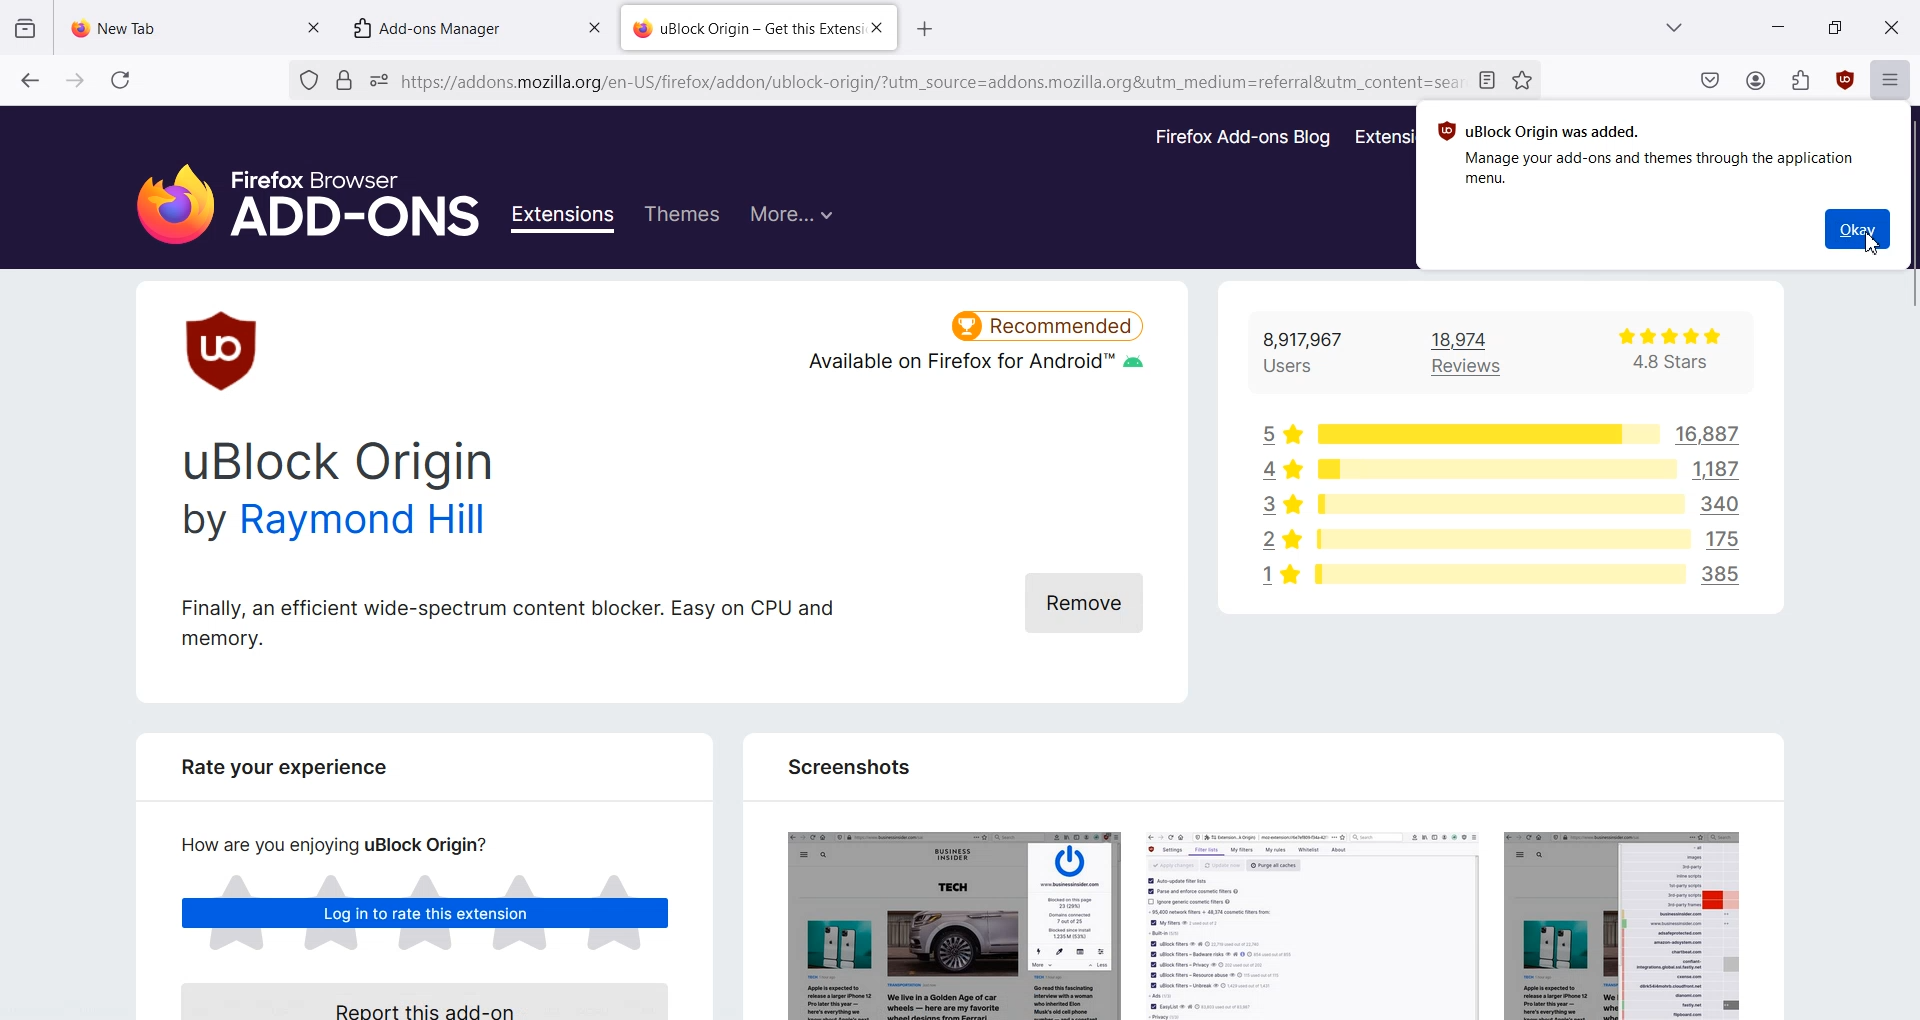 This screenshot has width=1920, height=1020. I want to click on Okay, so click(1857, 233).